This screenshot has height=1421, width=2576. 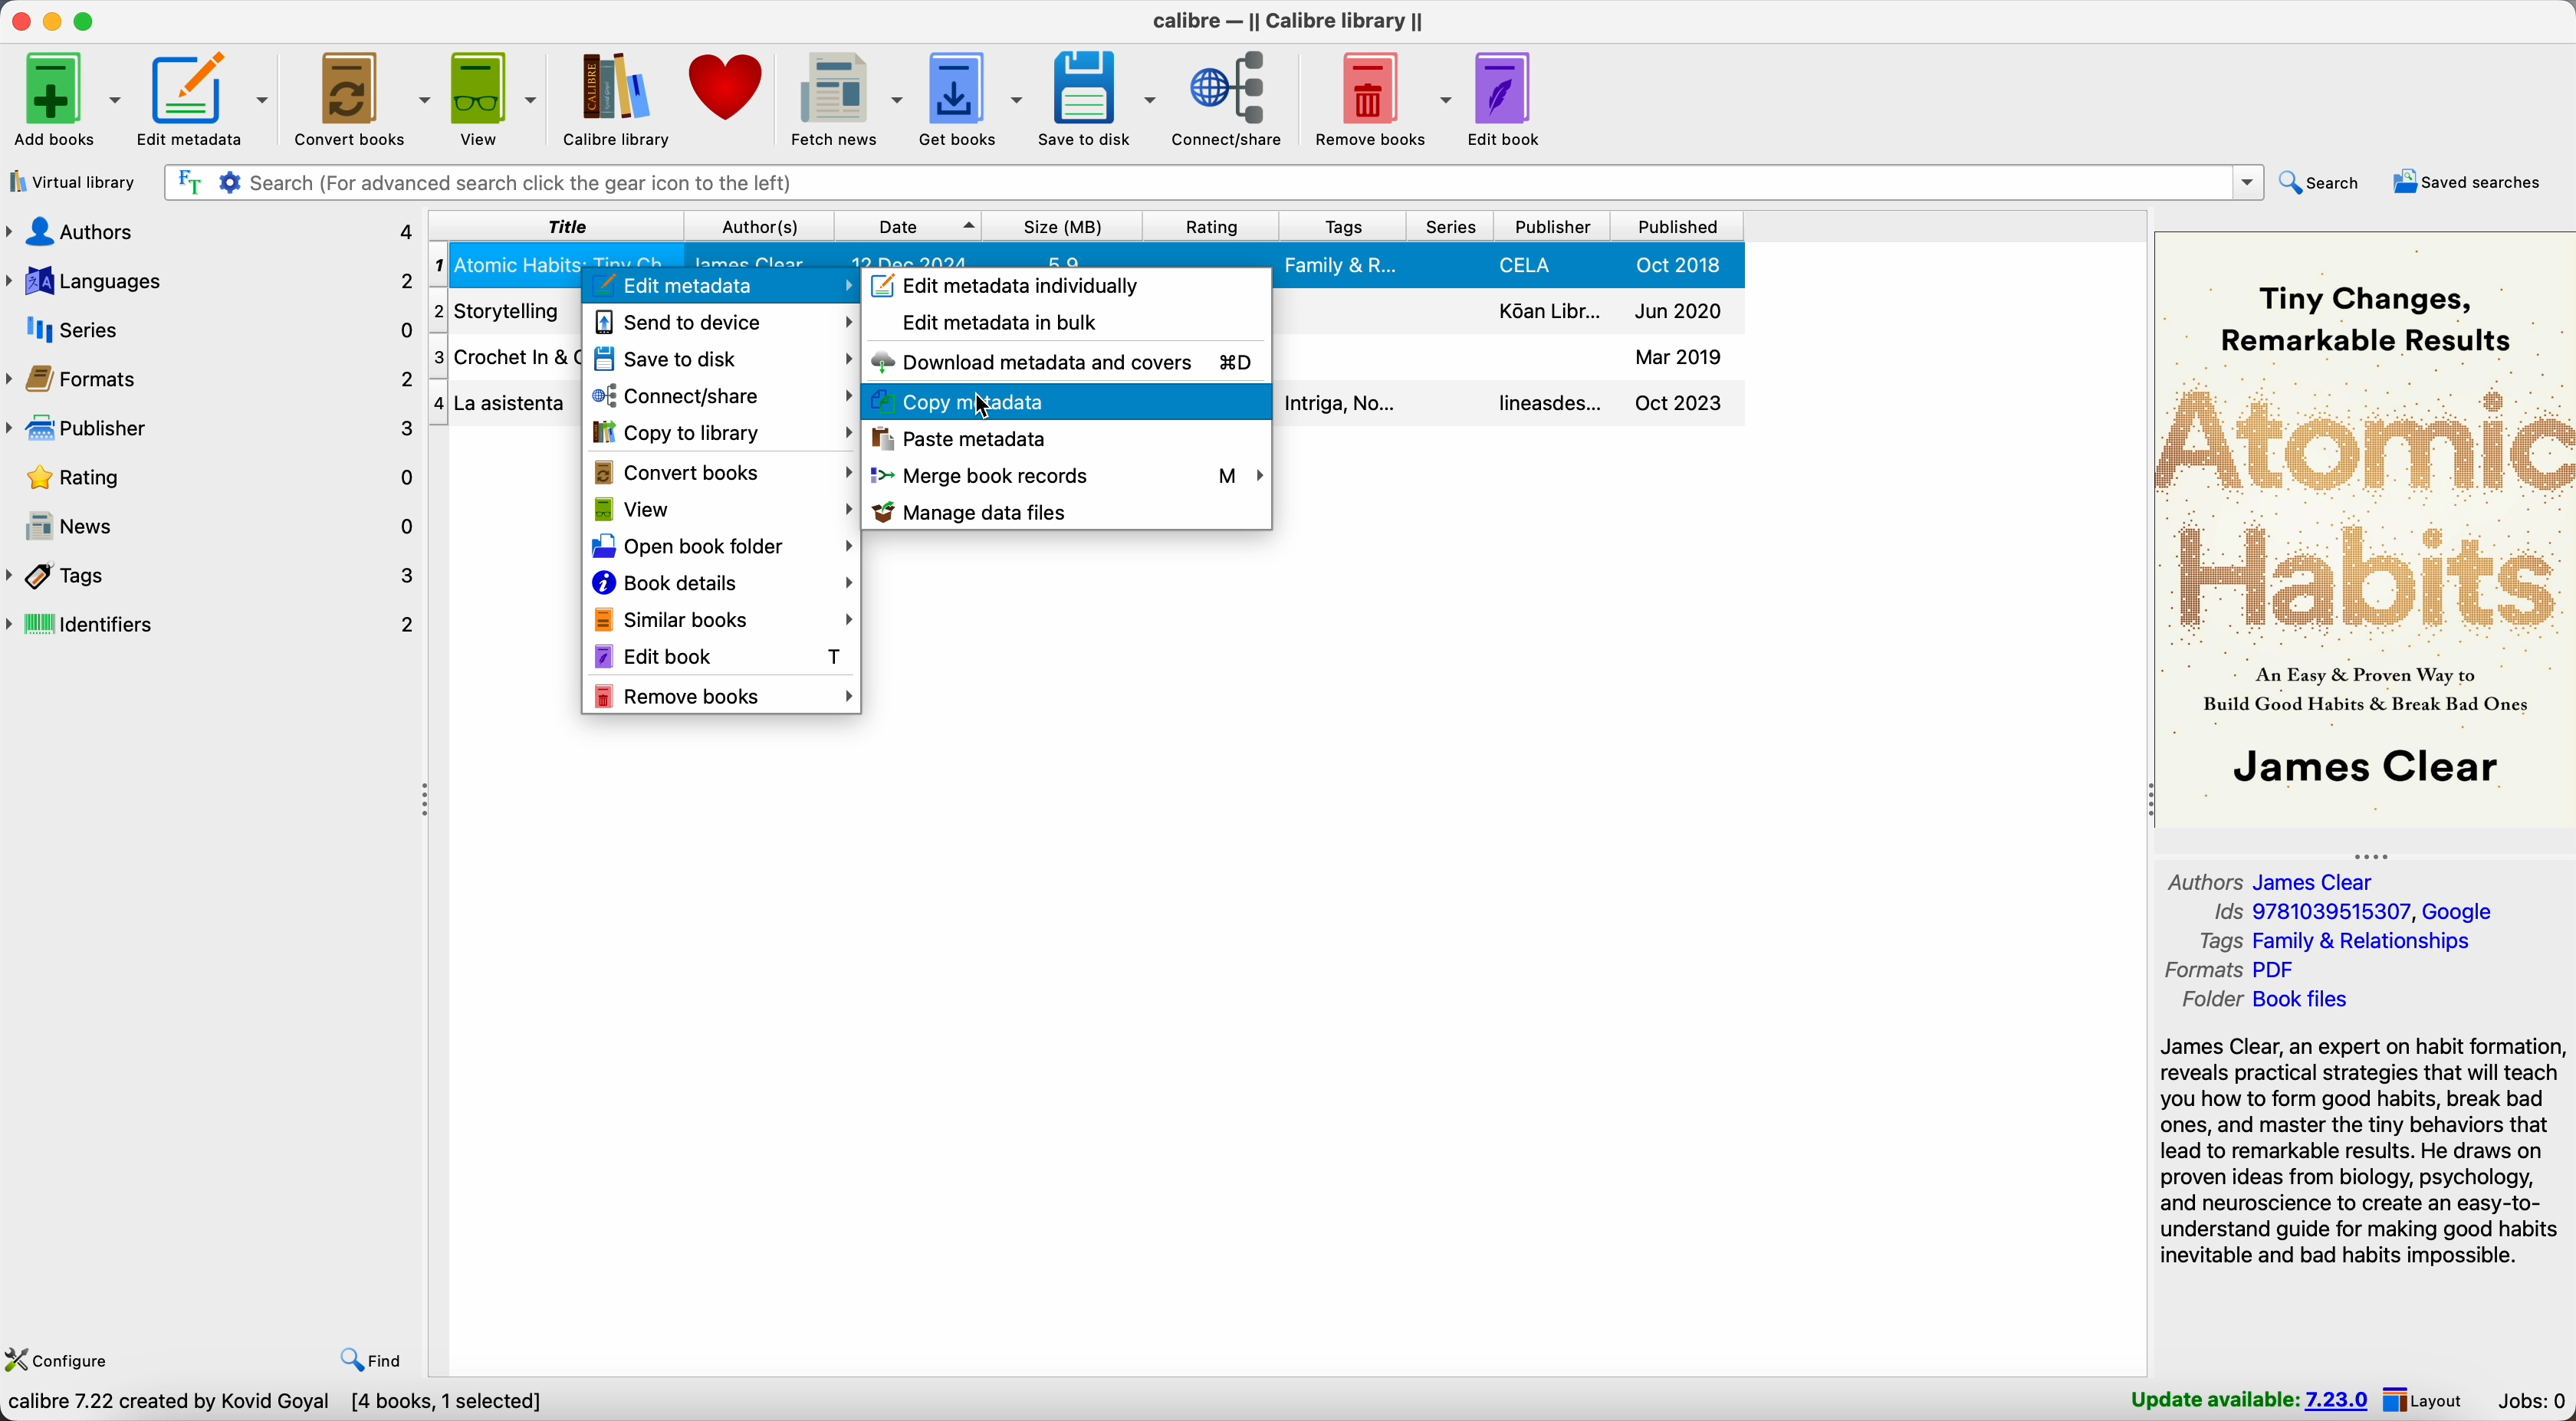 What do you see at coordinates (505, 403) in the screenshot?
I see `La asistenta book details` at bounding box center [505, 403].